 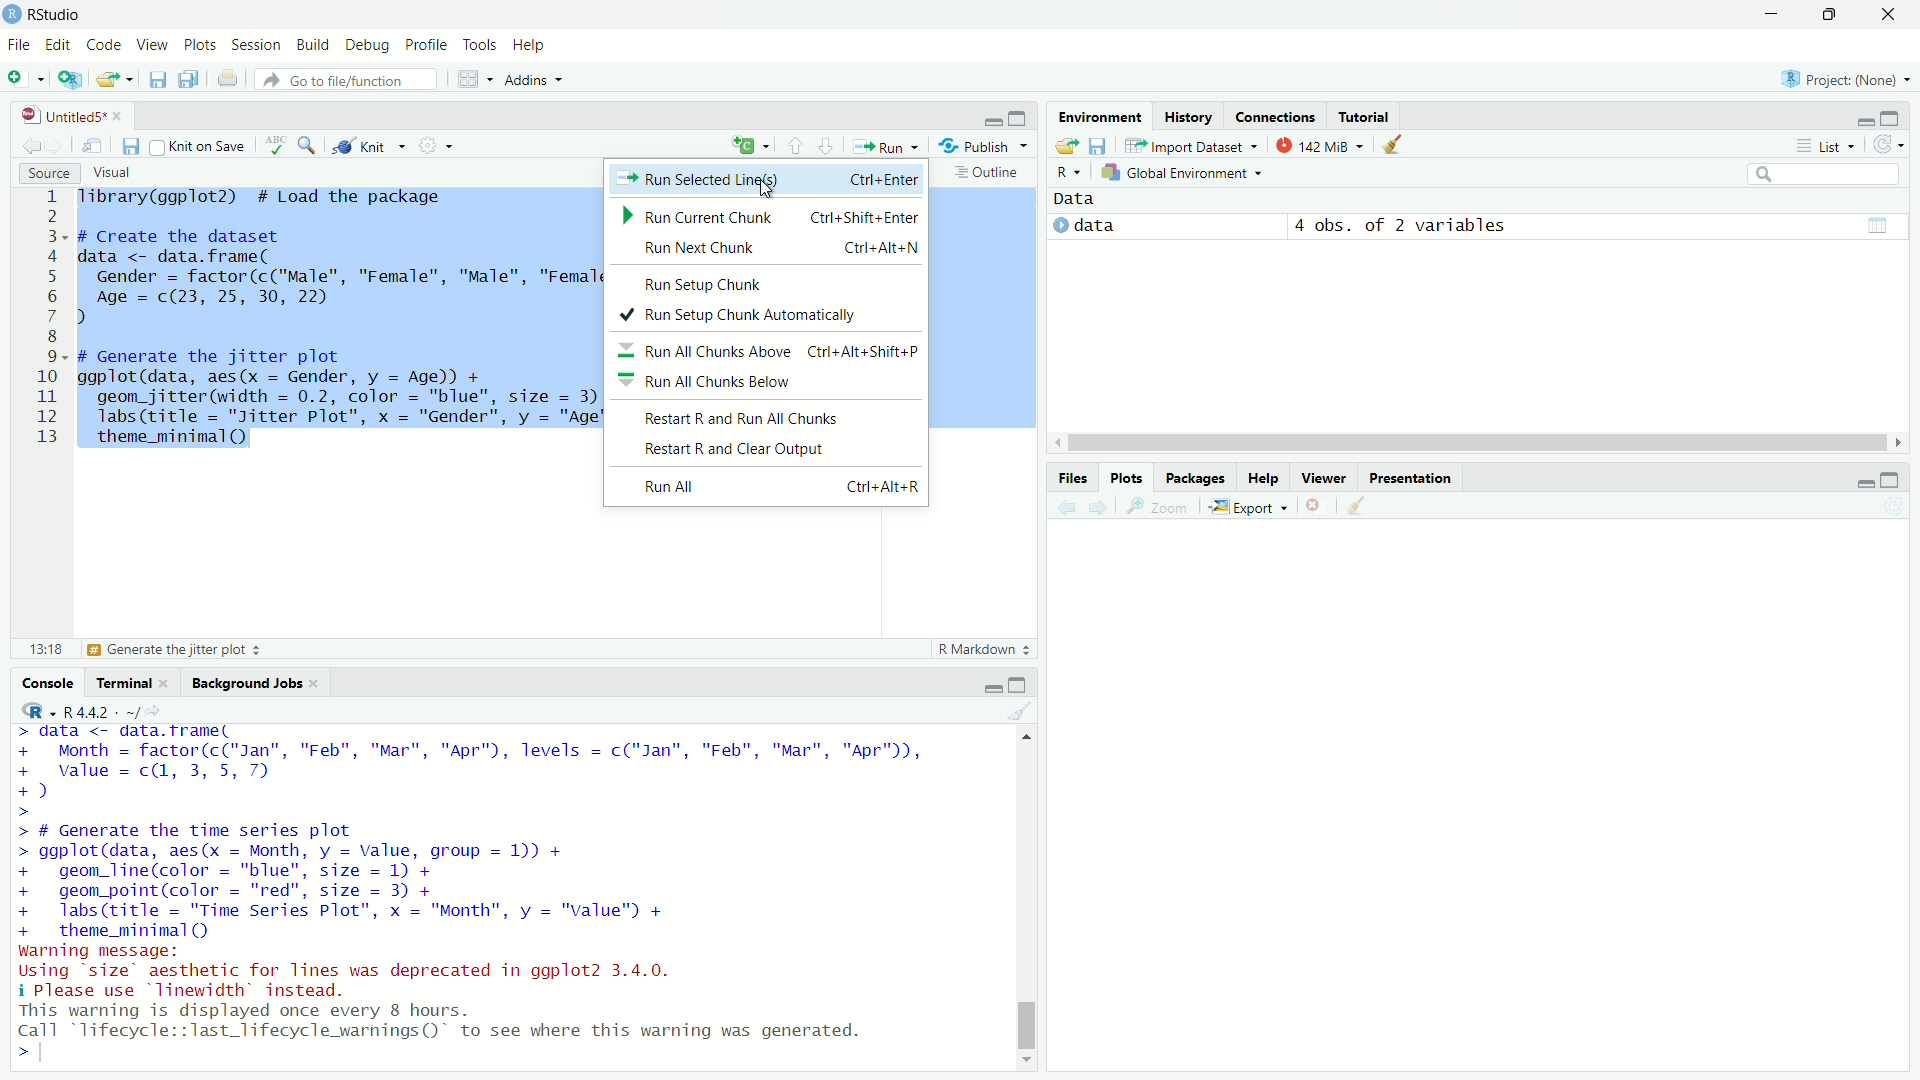 I want to click on settings, so click(x=438, y=147).